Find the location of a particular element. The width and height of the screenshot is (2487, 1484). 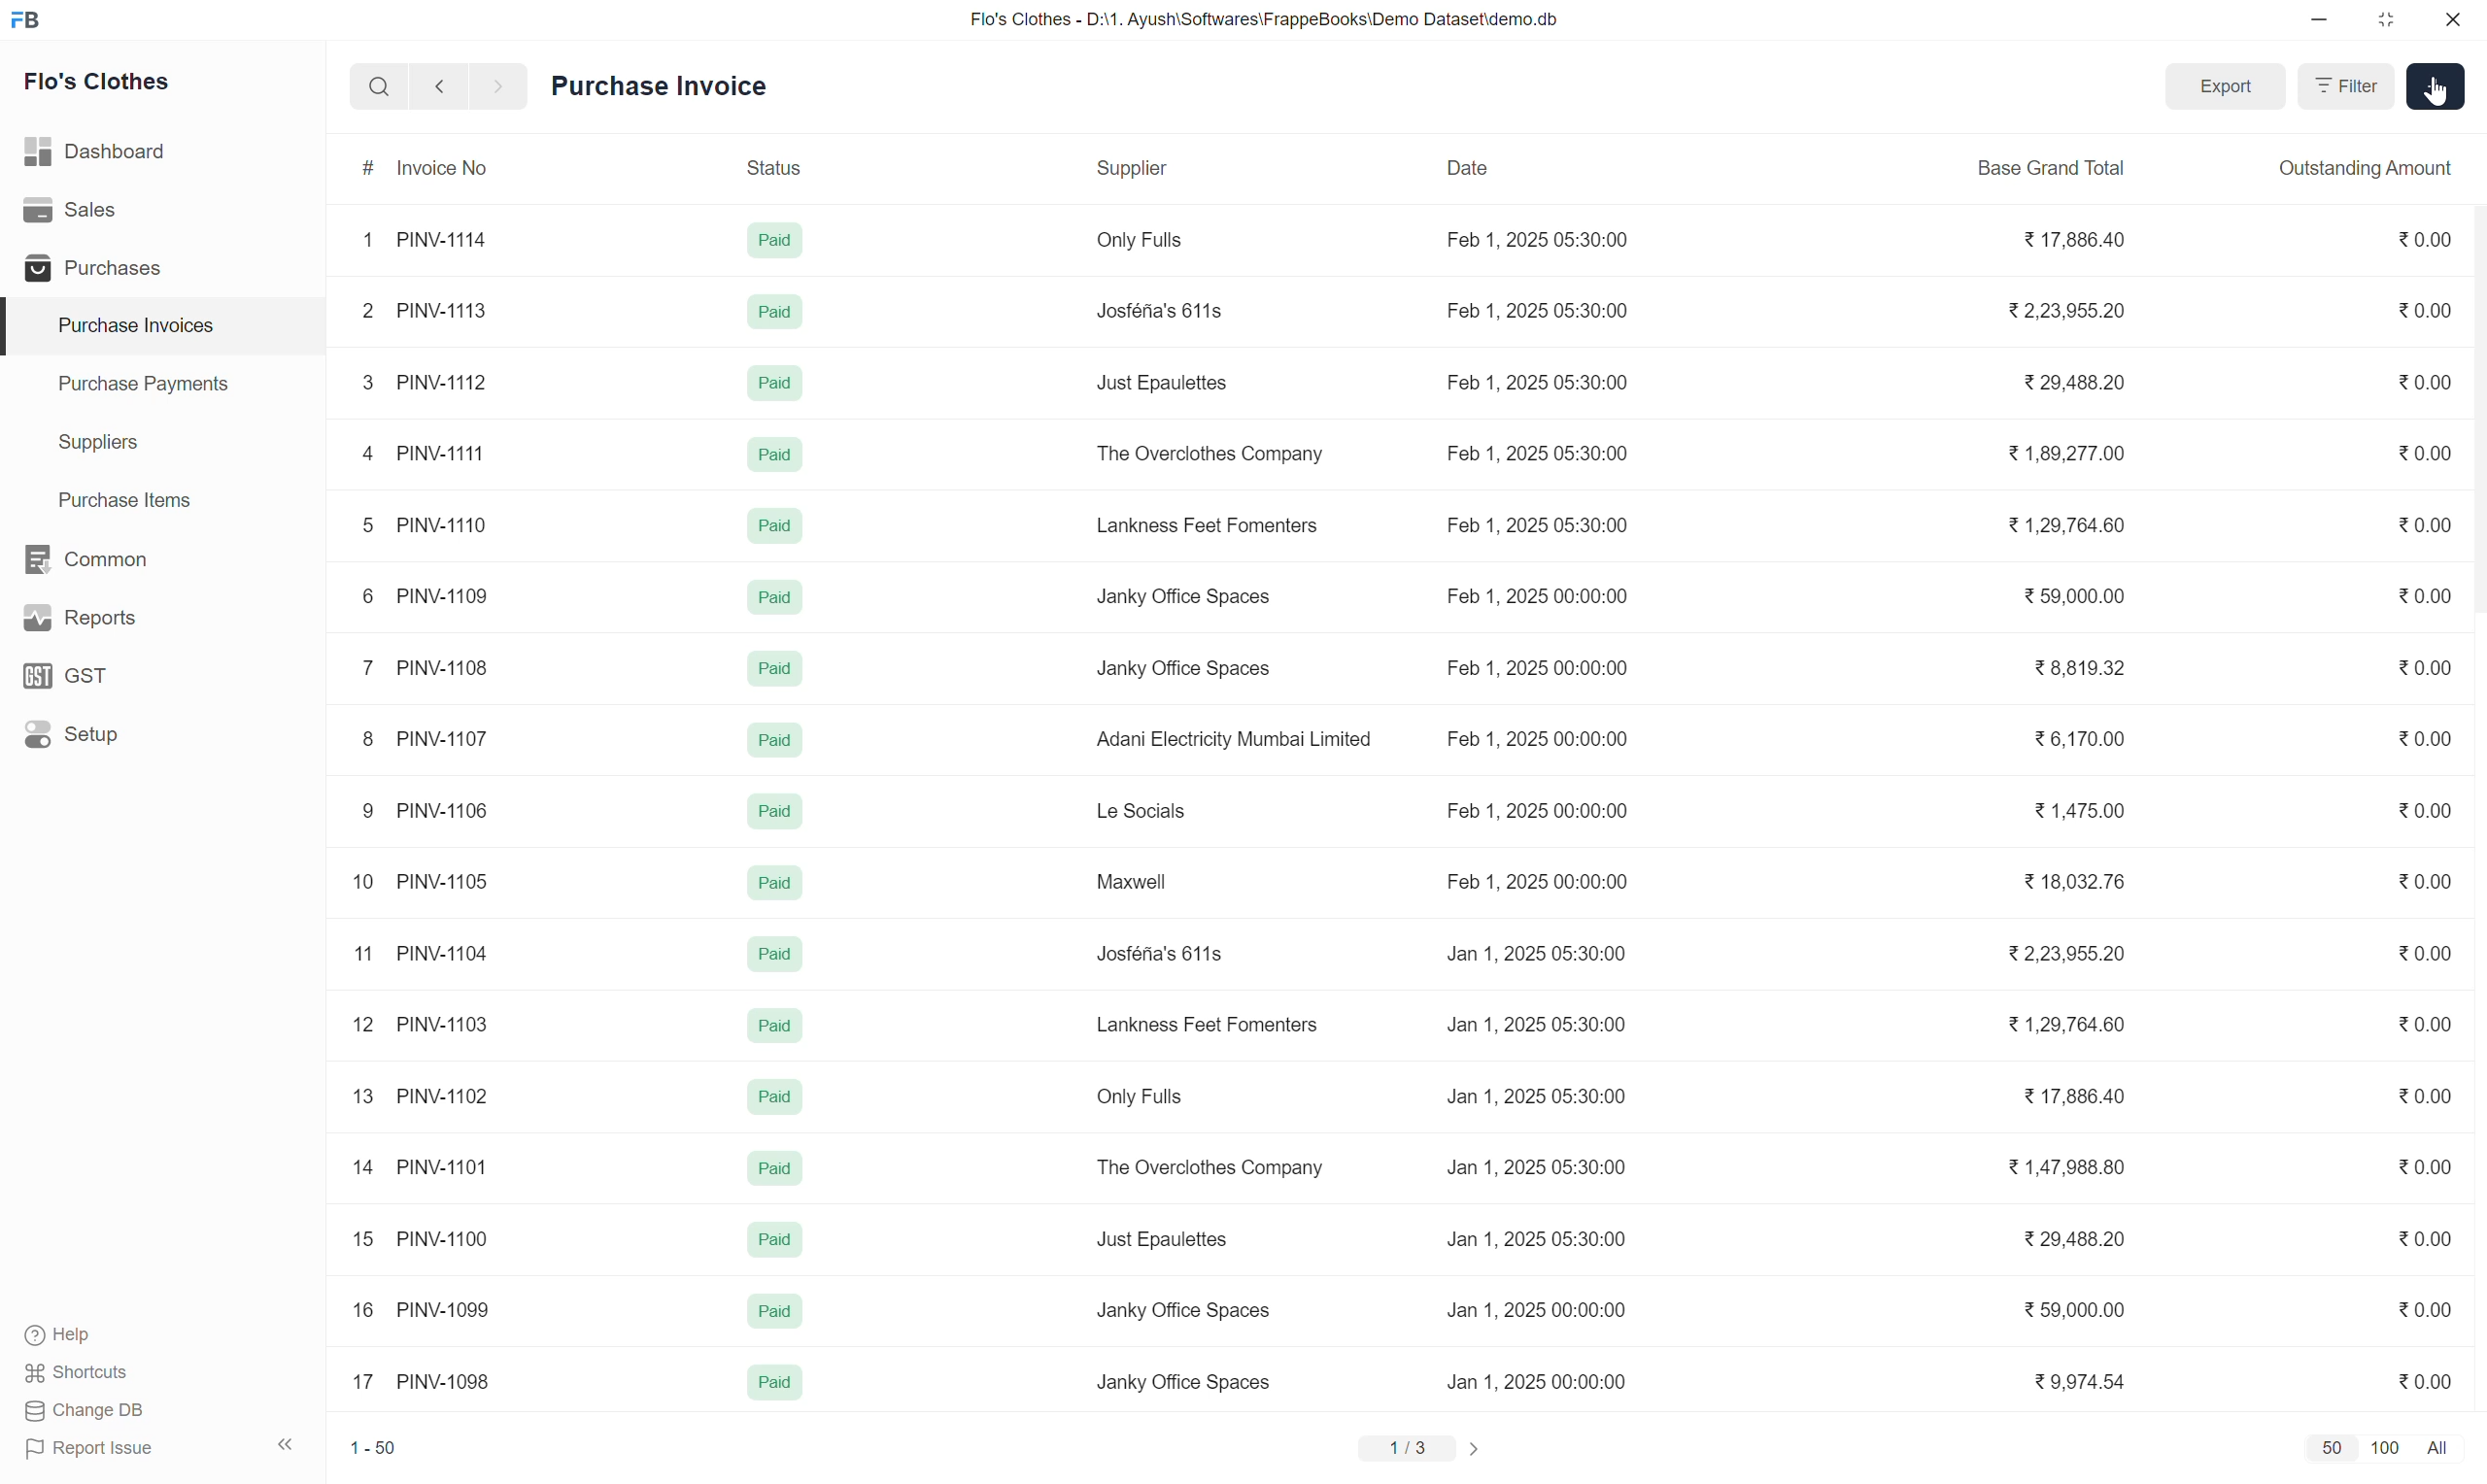

Feb 1, 2025 05:30:00 is located at coordinates (1540, 382).